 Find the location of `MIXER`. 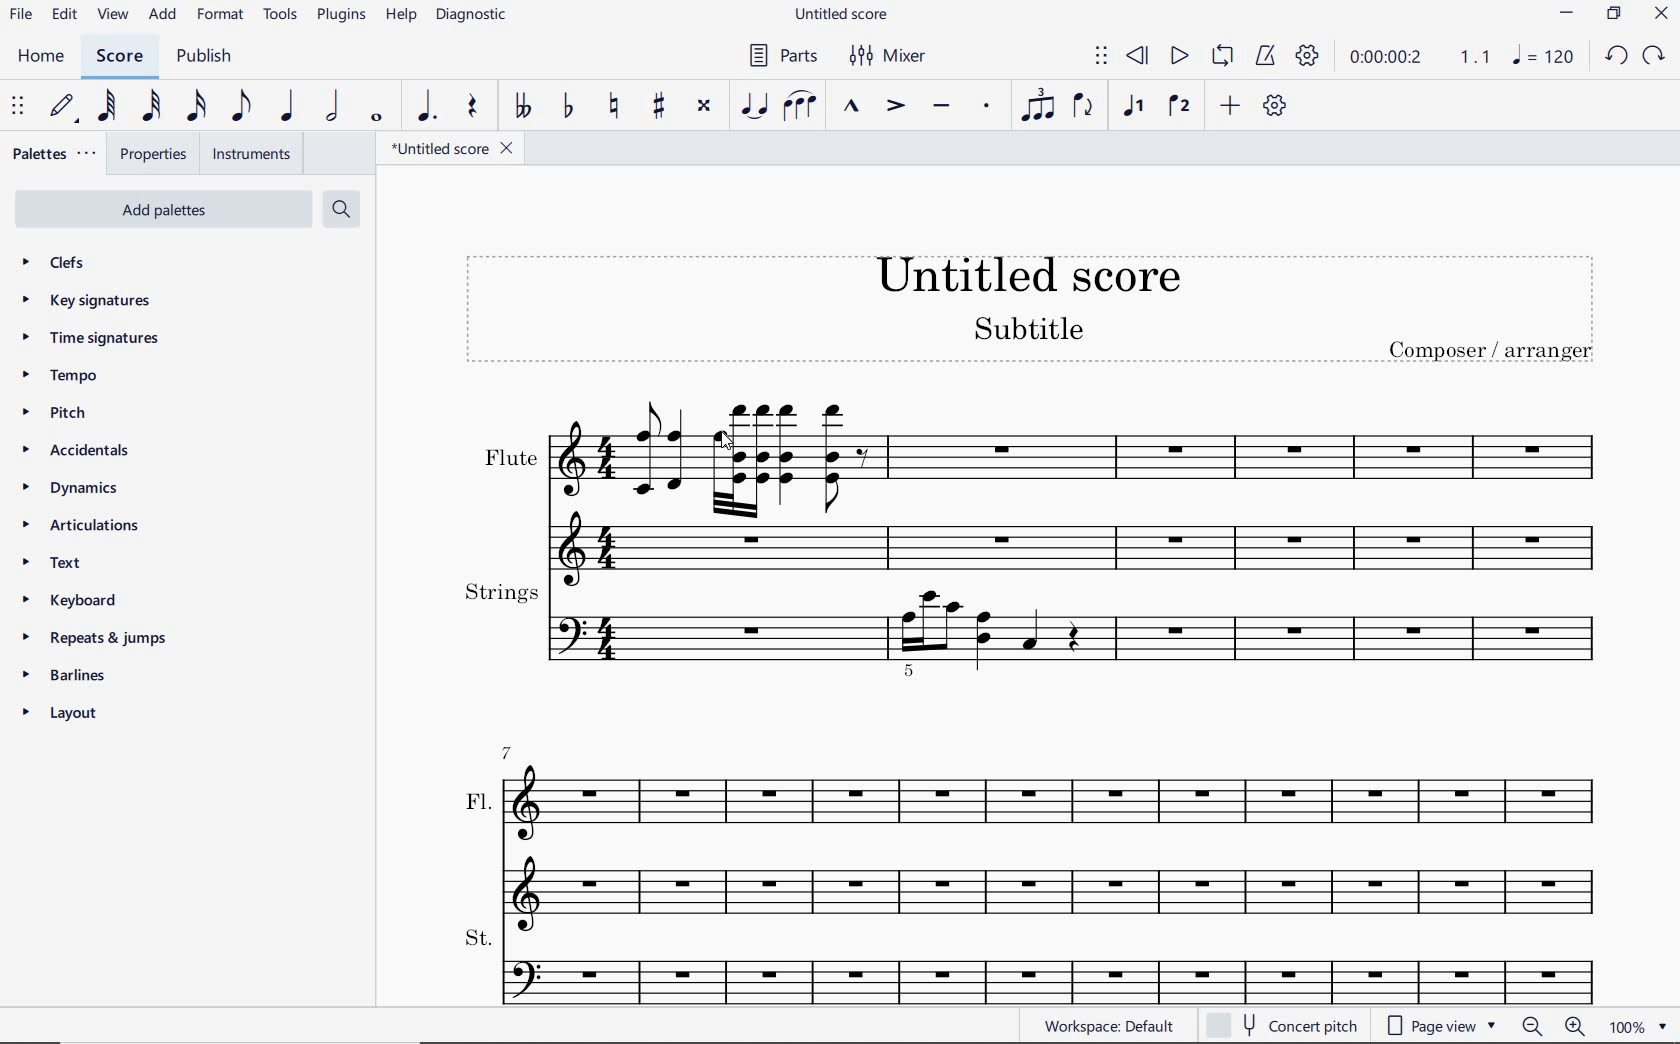

MIXER is located at coordinates (895, 59).